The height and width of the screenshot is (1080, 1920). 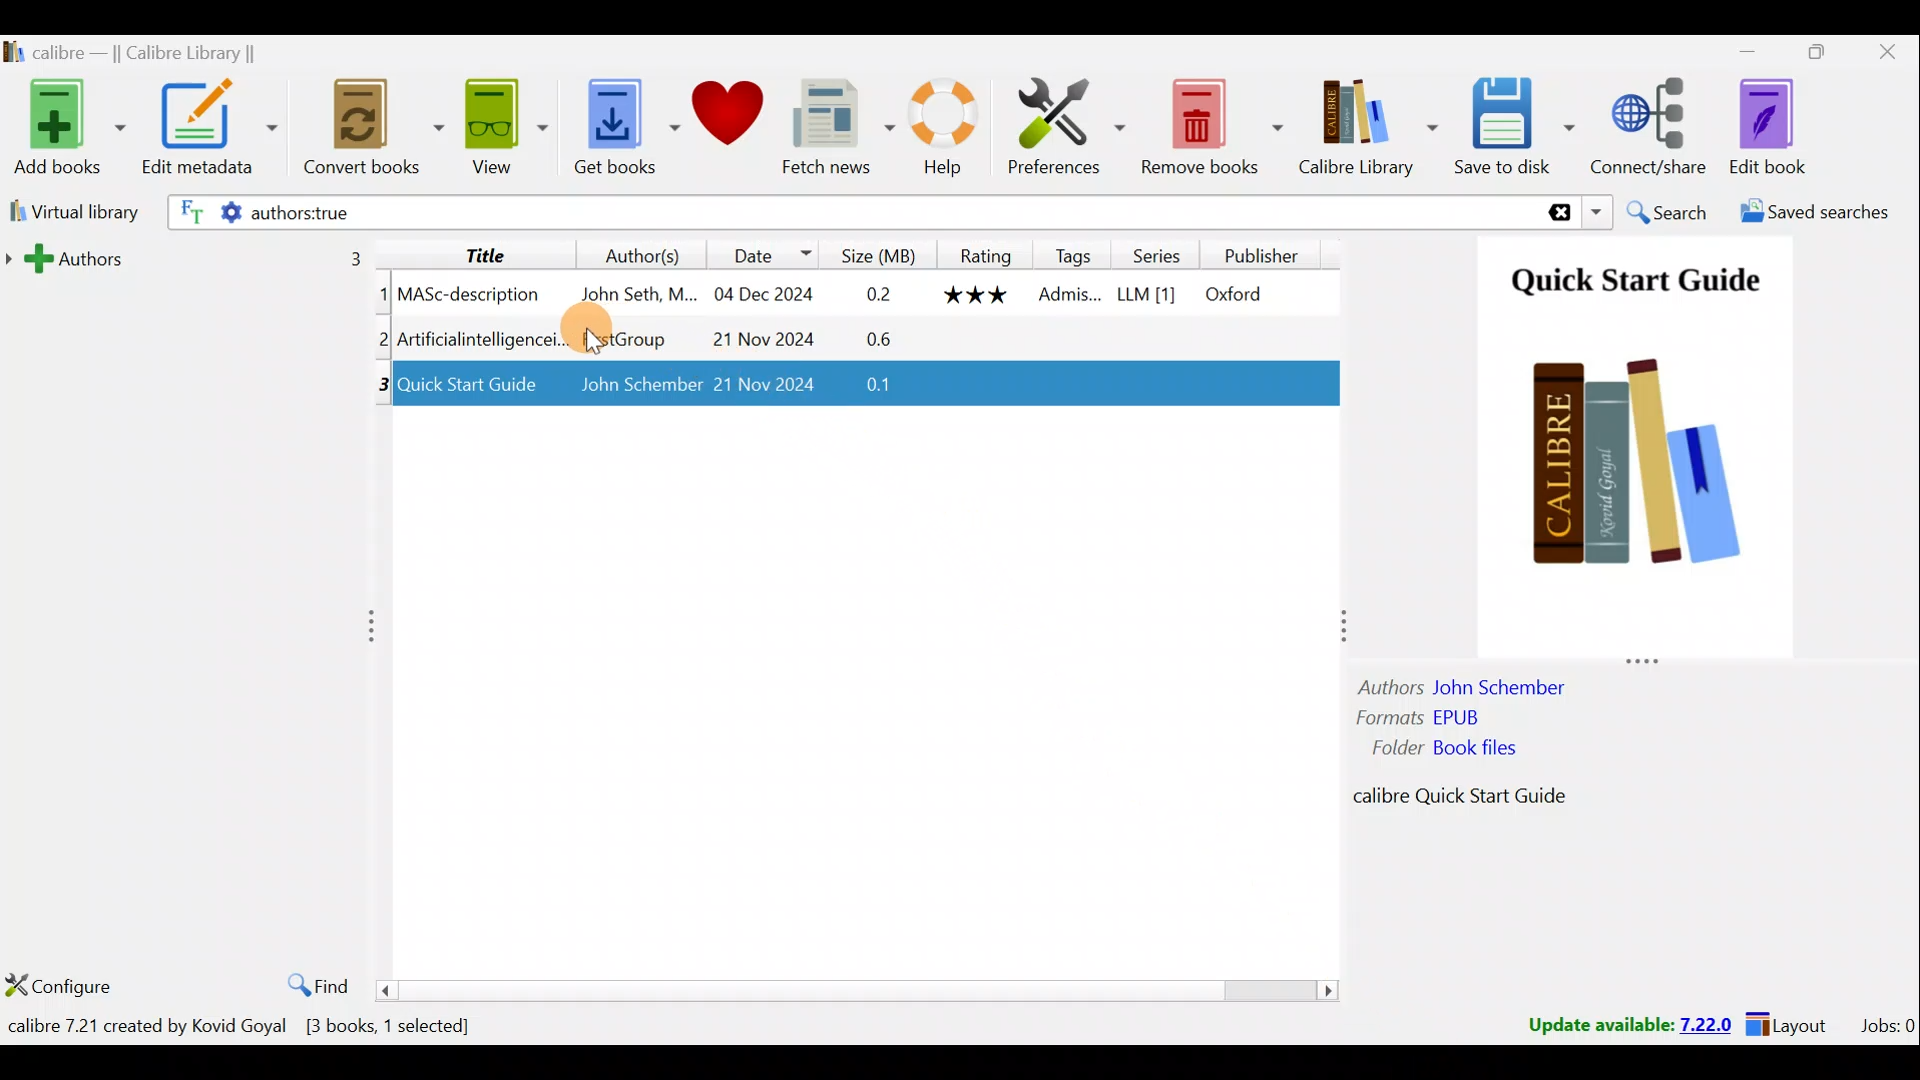 I want to click on cursor, so click(x=596, y=343).